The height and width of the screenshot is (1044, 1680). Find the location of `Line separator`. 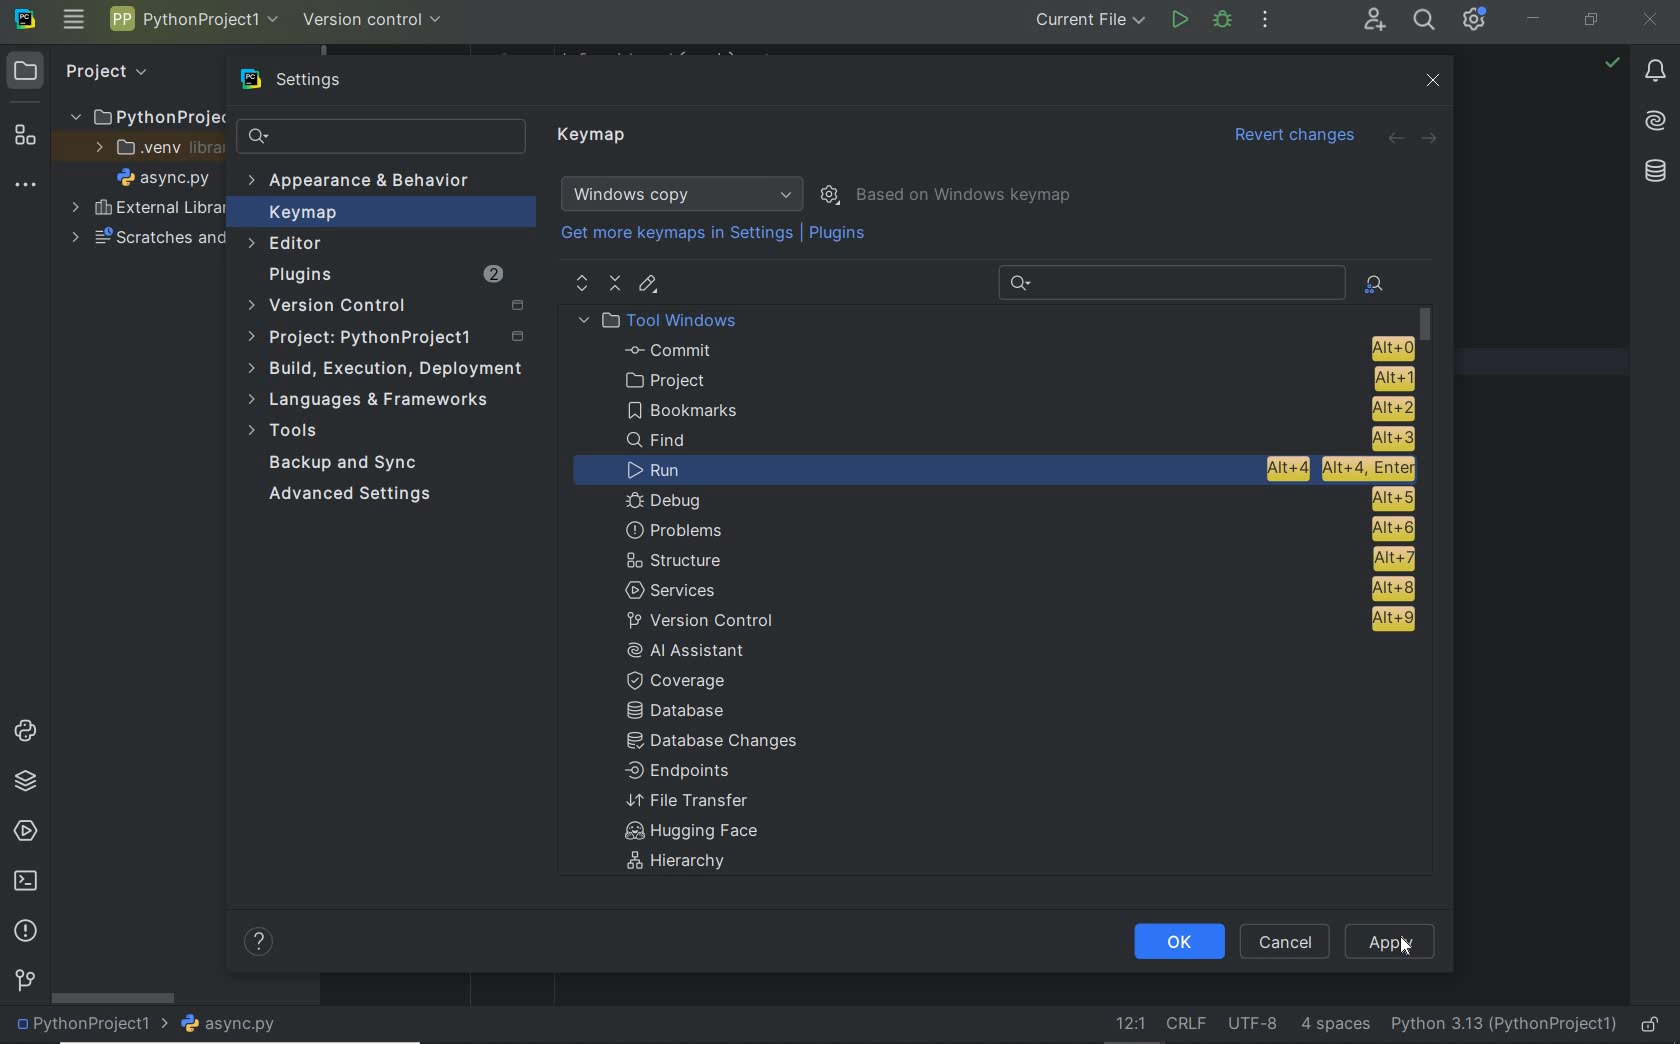

Line separator is located at coordinates (1184, 1024).